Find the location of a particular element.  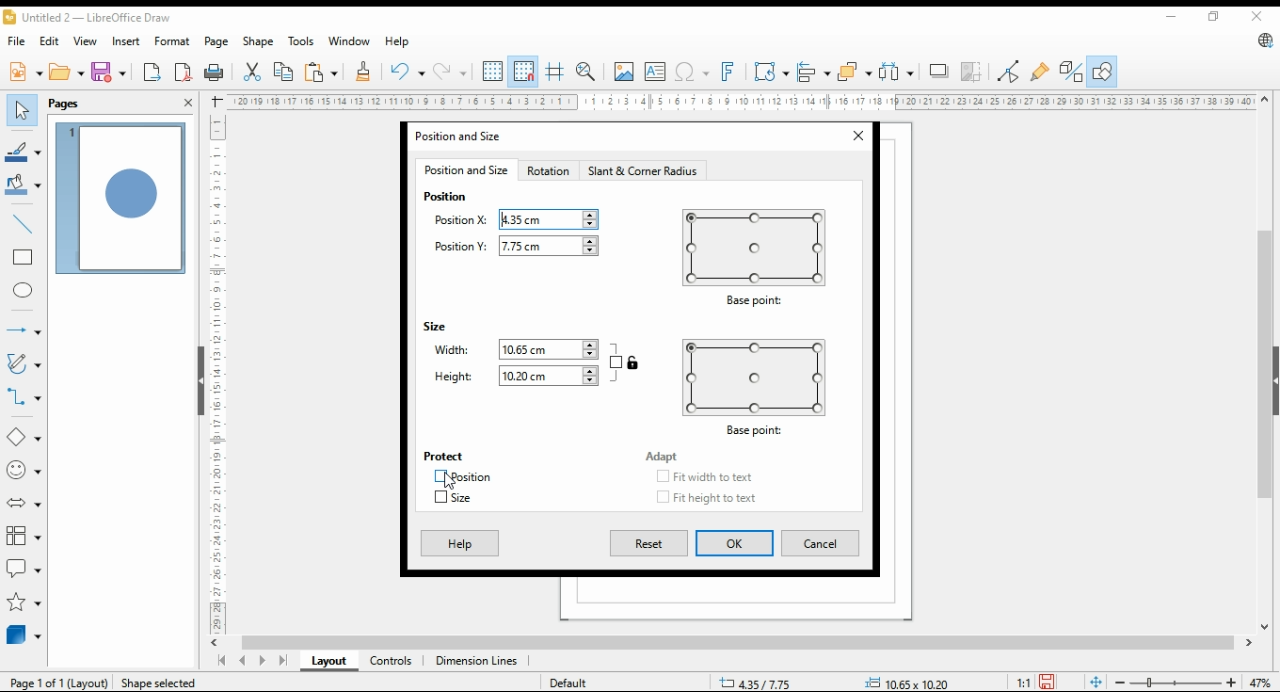

protect is located at coordinates (443, 457).